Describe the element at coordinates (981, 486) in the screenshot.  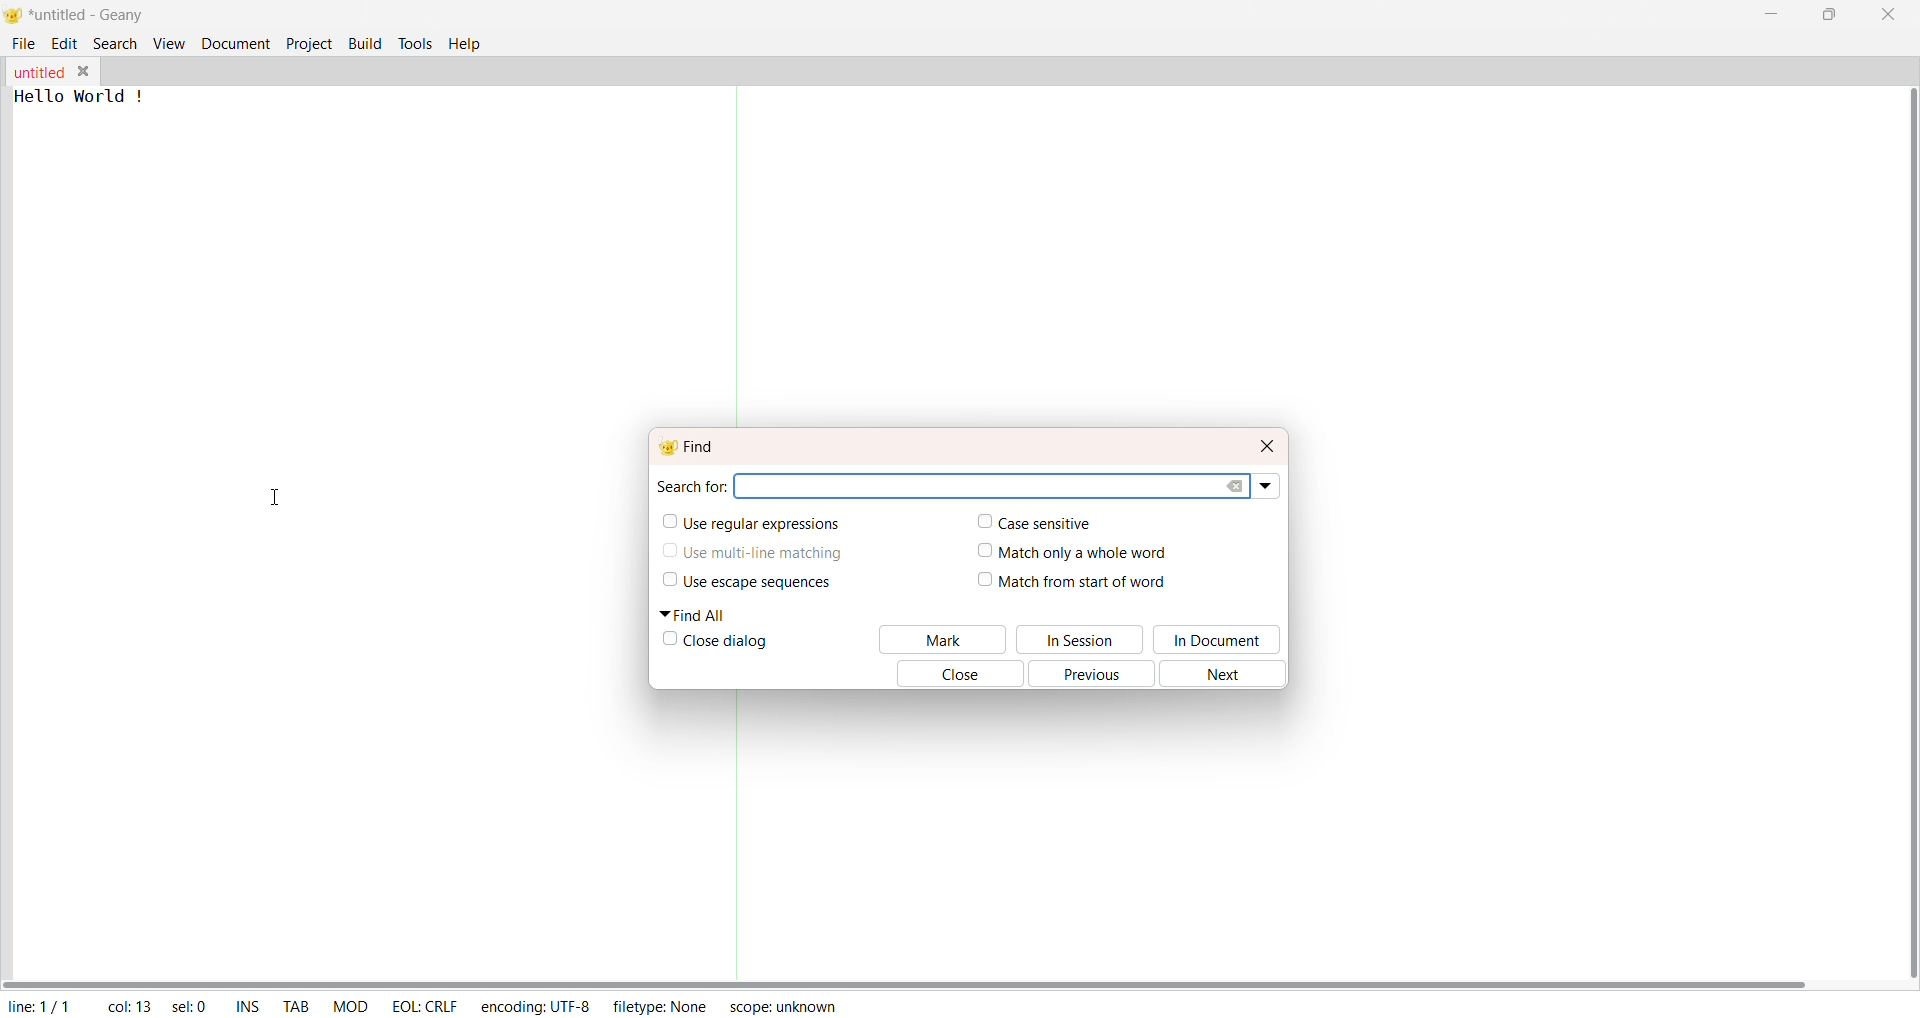
I see `Search bar` at that location.